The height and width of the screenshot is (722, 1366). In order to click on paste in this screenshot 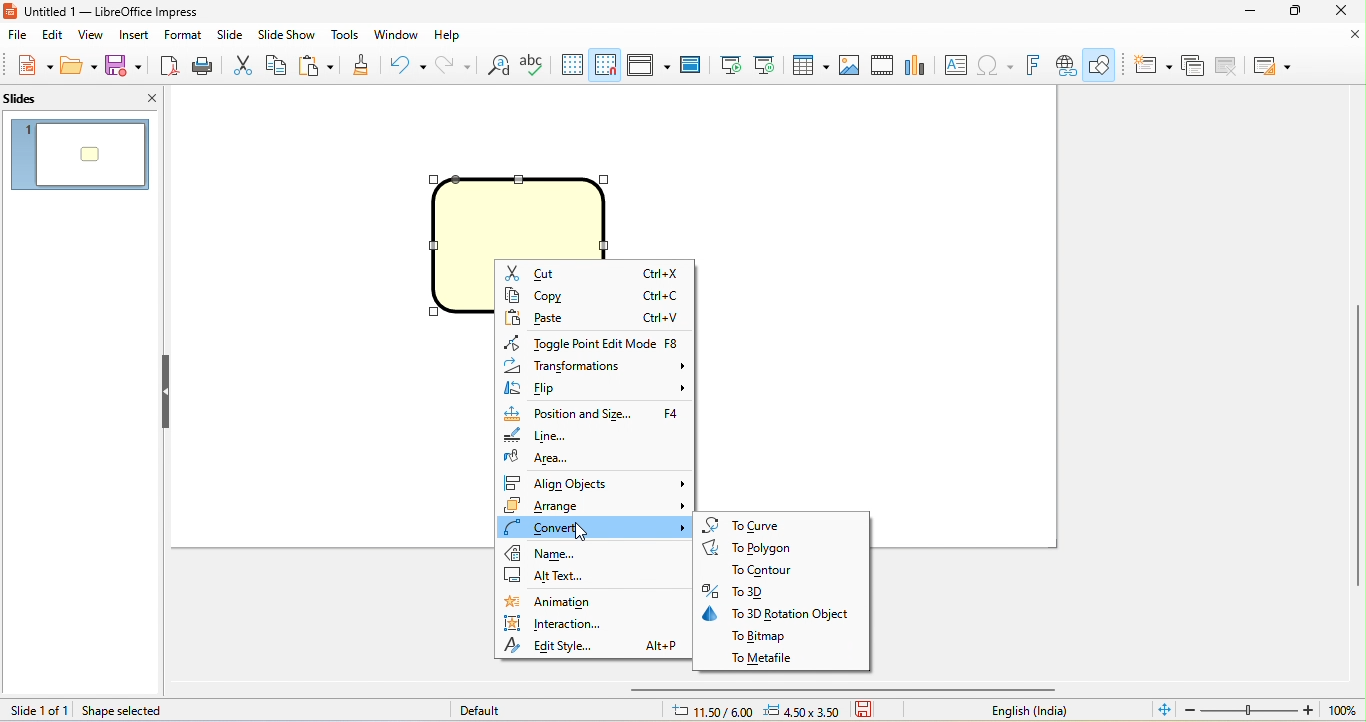, I will do `click(591, 317)`.